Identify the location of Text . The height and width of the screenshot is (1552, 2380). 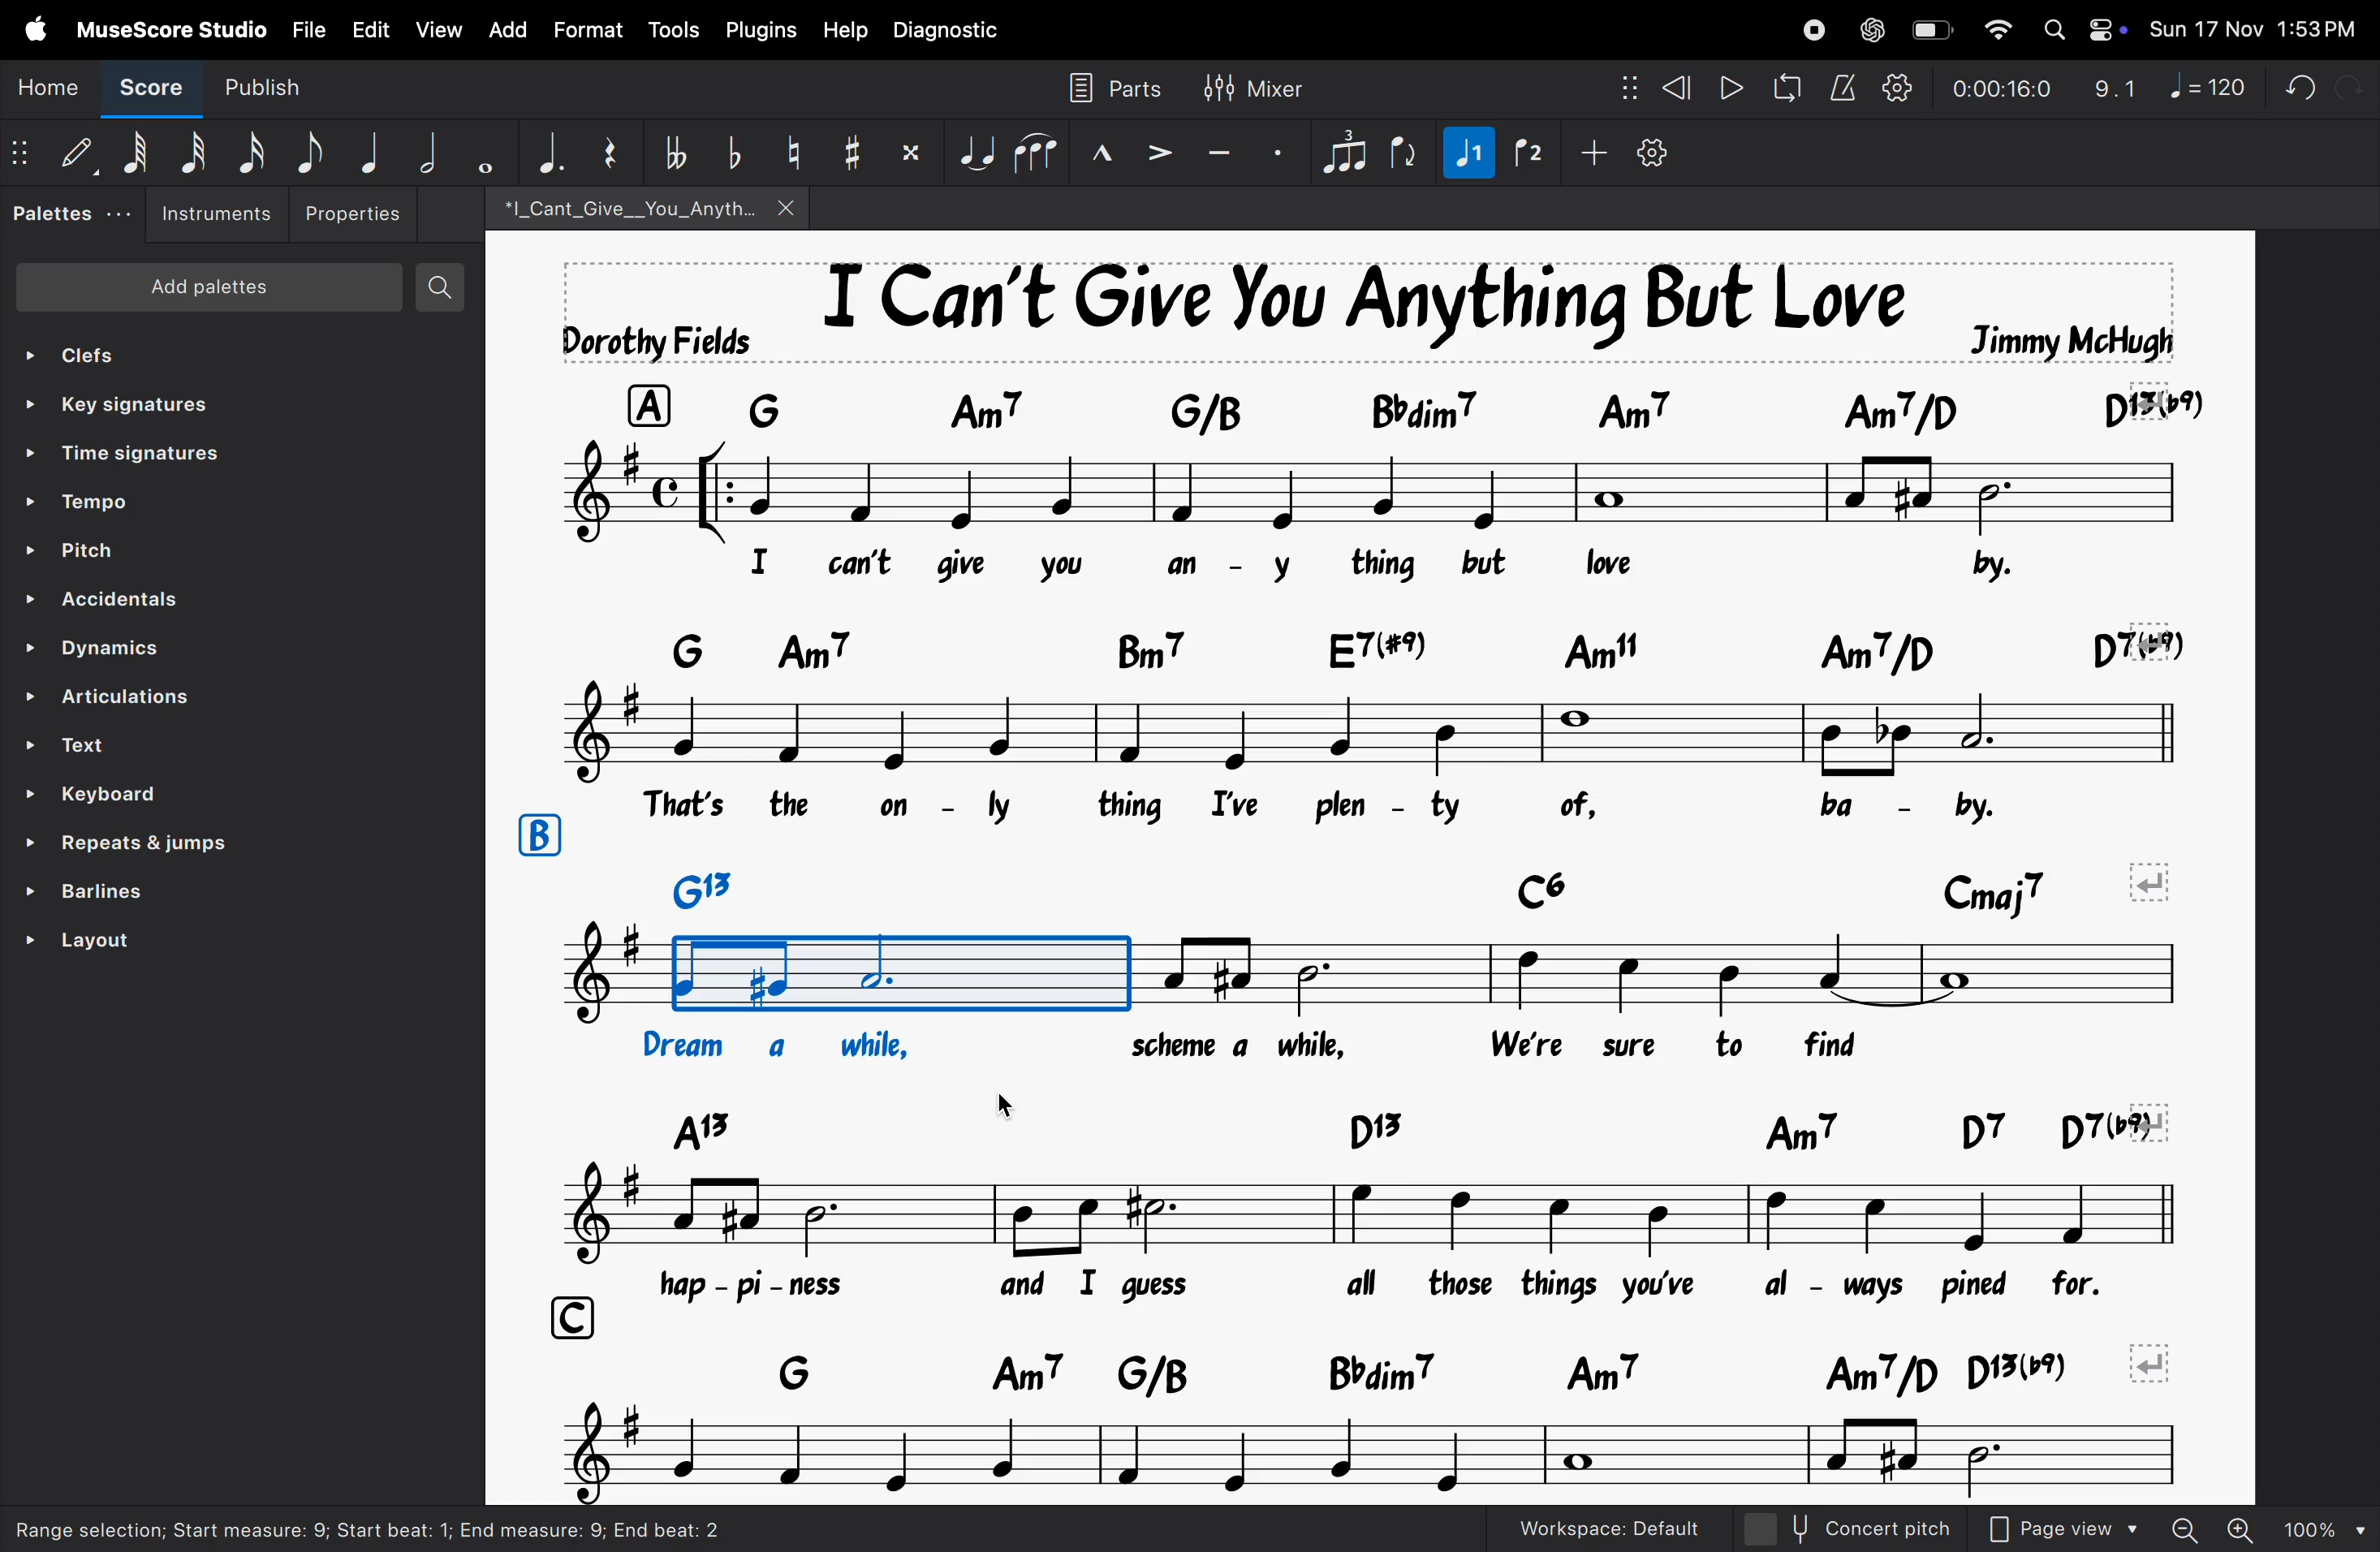
(91, 742).